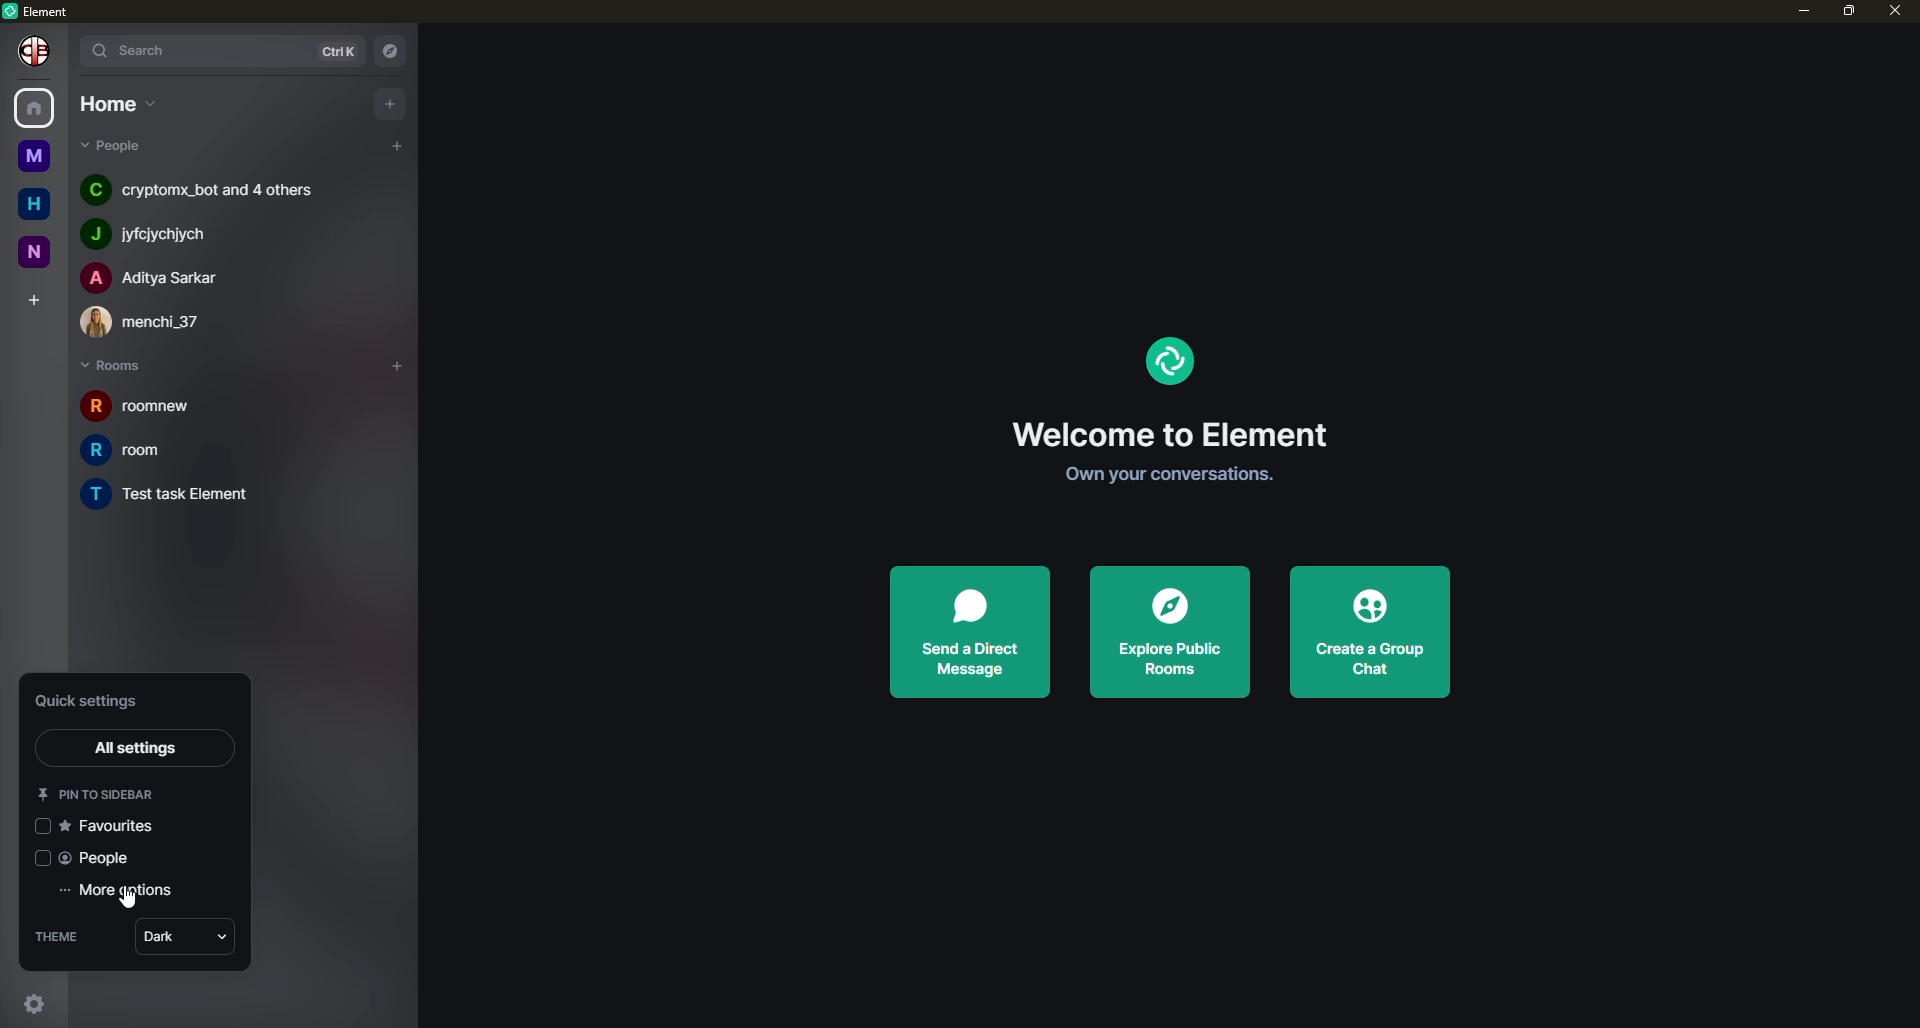 The image size is (1920, 1028). What do you see at coordinates (31, 154) in the screenshot?
I see `myspace` at bounding box center [31, 154].